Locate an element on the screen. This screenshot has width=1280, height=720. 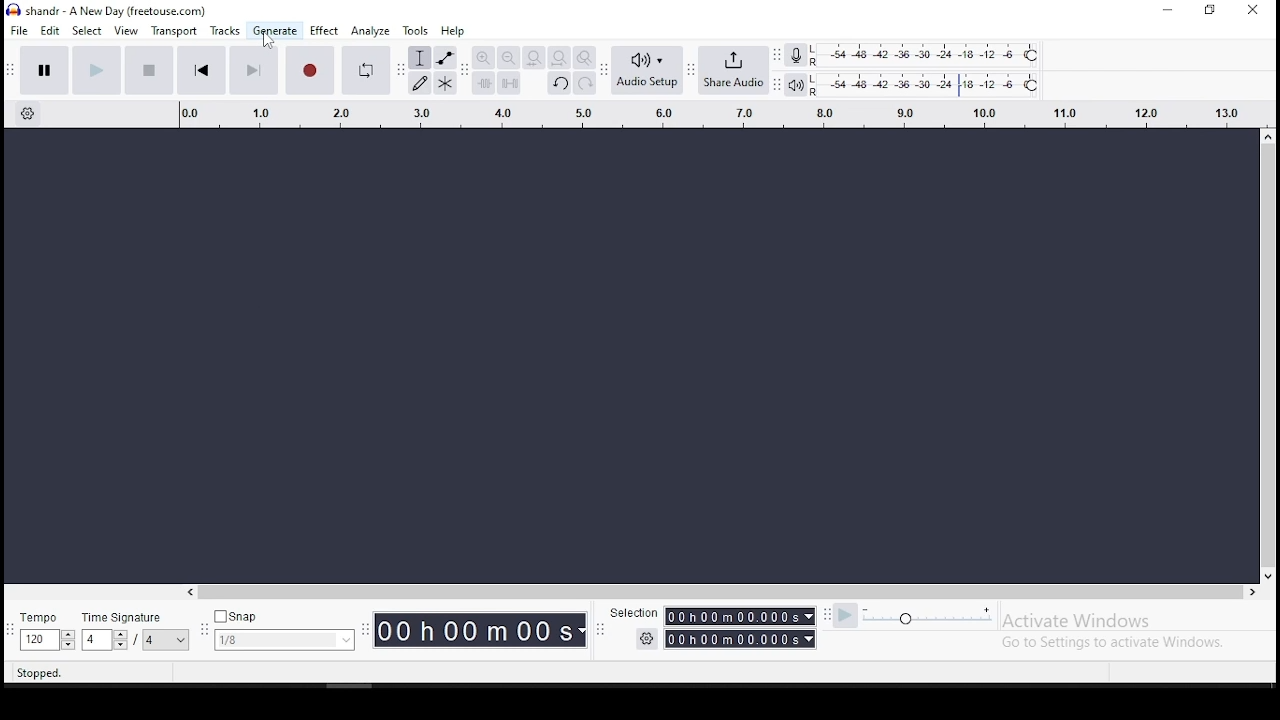
00h00m00s is located at coordinates (739, 616).